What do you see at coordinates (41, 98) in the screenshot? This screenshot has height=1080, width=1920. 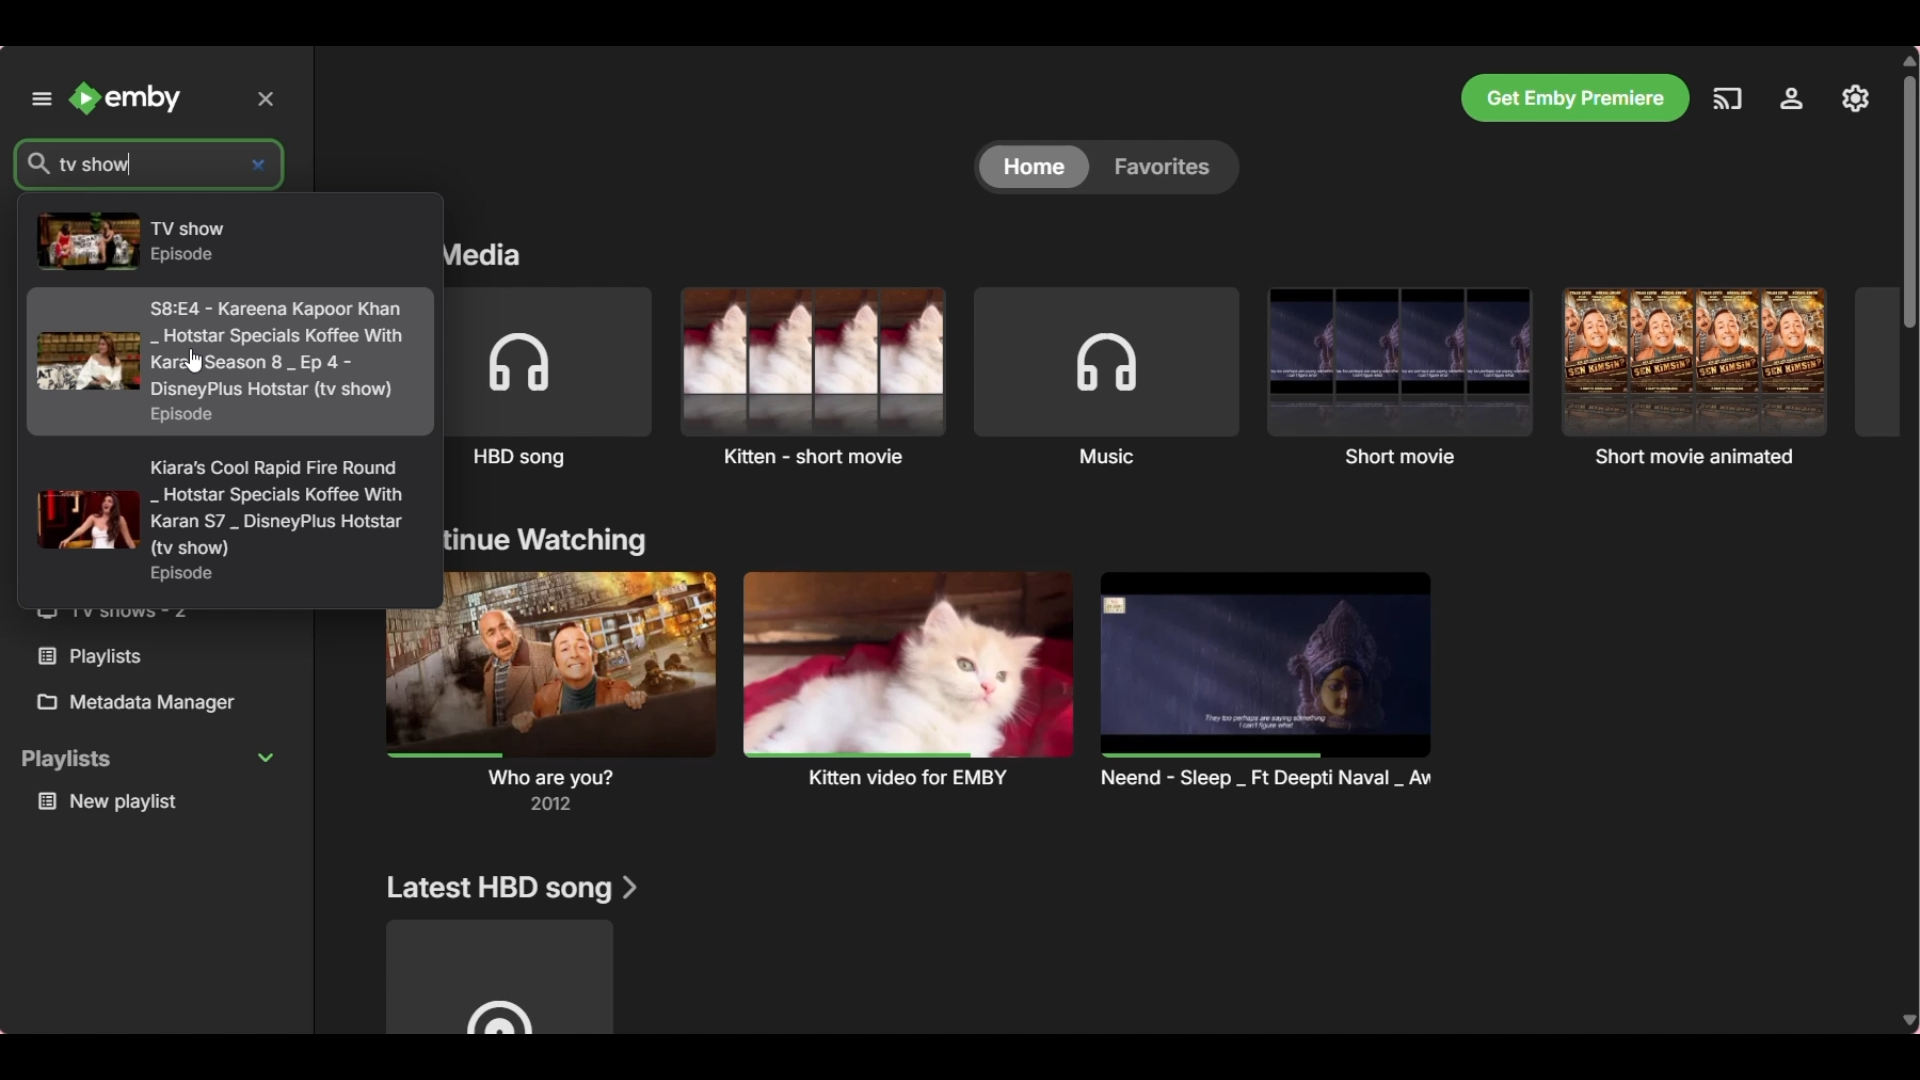 I see `Unpin left panel` at bounding box center [41, 98].